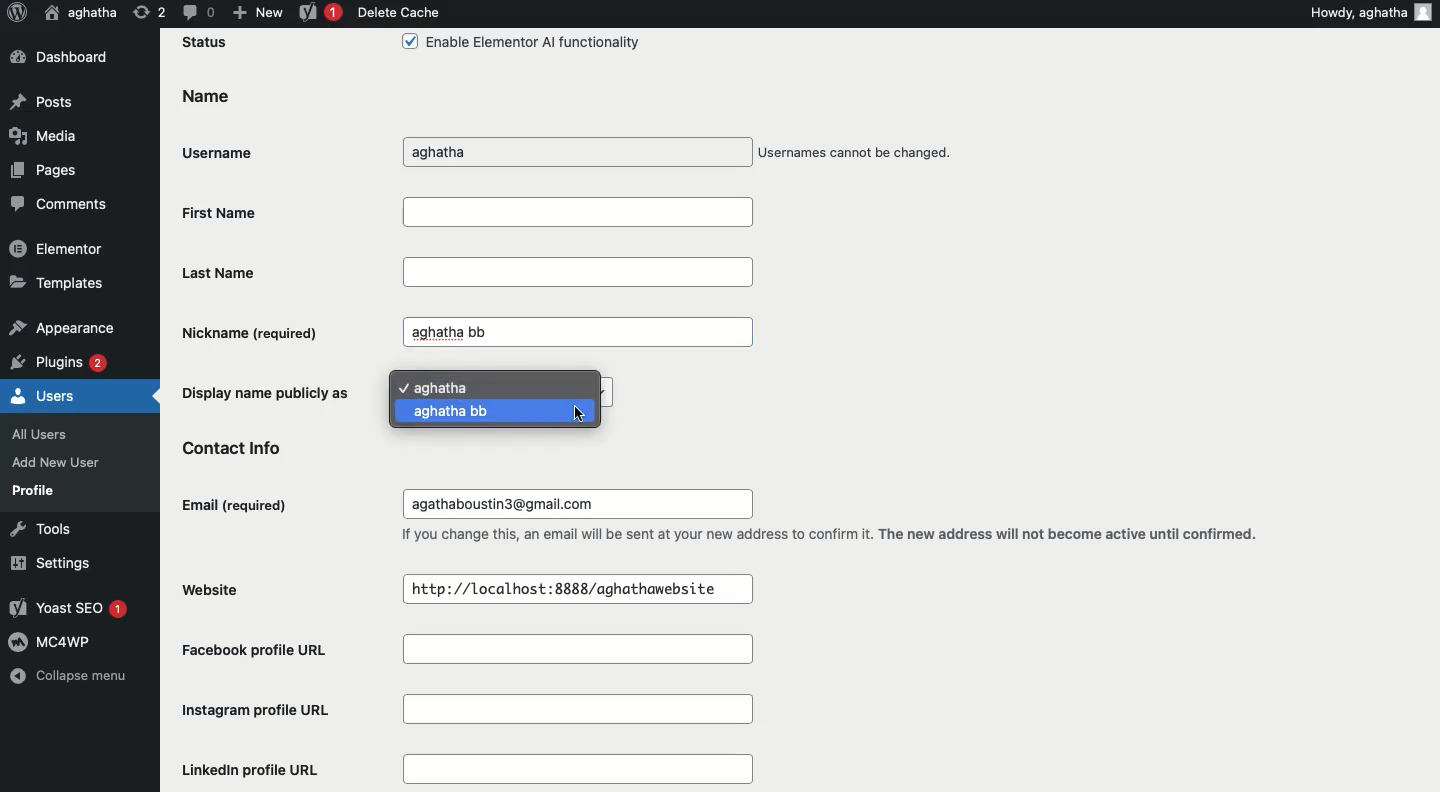 The width and height of the screenshot is (1440, 792). What do you see at coordinates (469, 709) in the screenshot?
I see `Instagram profile URL` at bounding box center [469, 709].